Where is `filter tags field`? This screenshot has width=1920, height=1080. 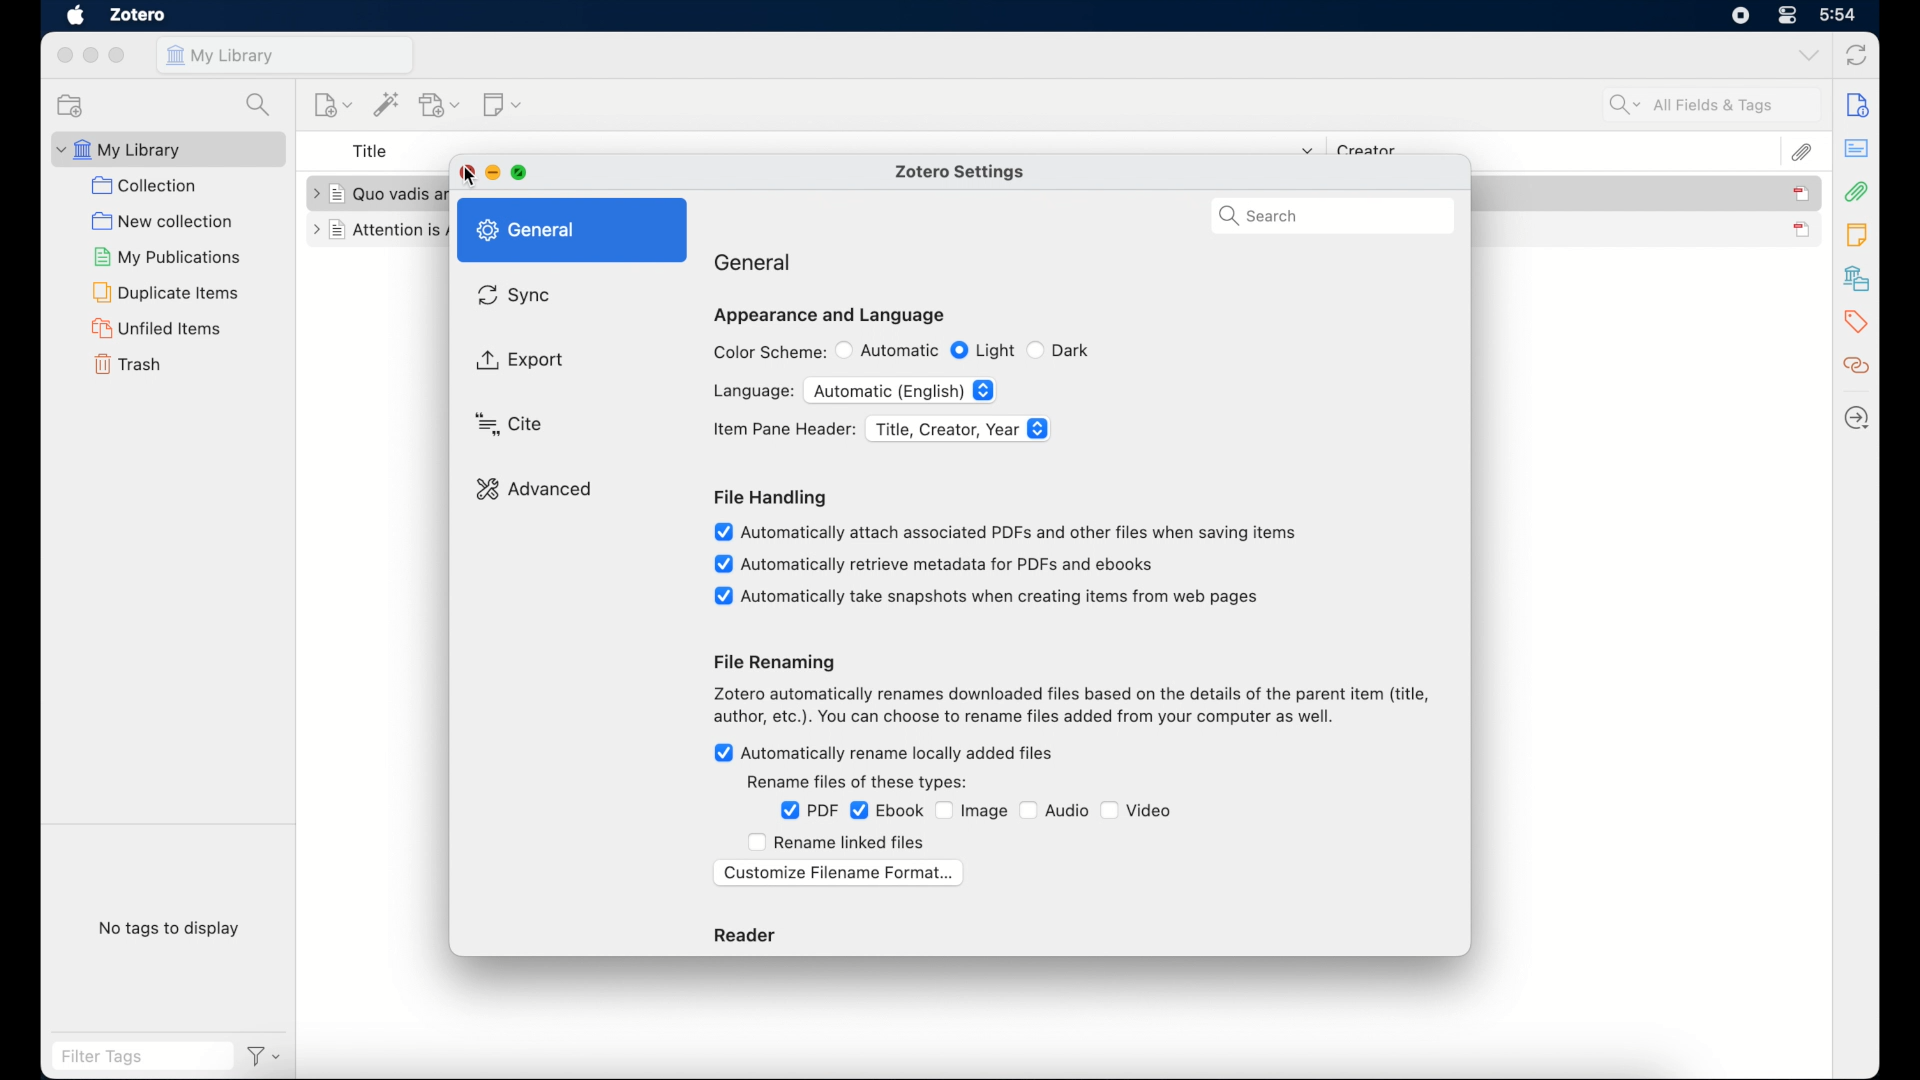
filter tags field is located at coordinates (143, 1056).